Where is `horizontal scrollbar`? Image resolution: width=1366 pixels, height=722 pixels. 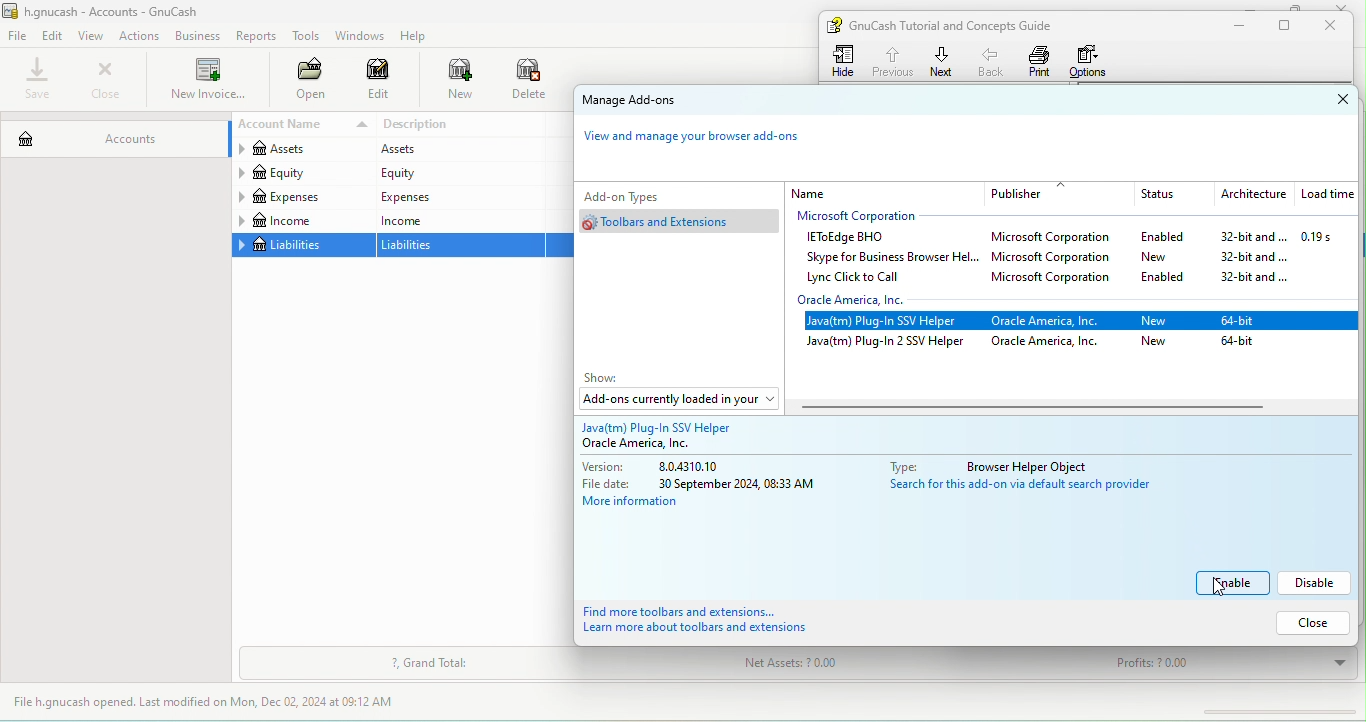 horizontal scrollbar is located at coordinates (1035, 407).